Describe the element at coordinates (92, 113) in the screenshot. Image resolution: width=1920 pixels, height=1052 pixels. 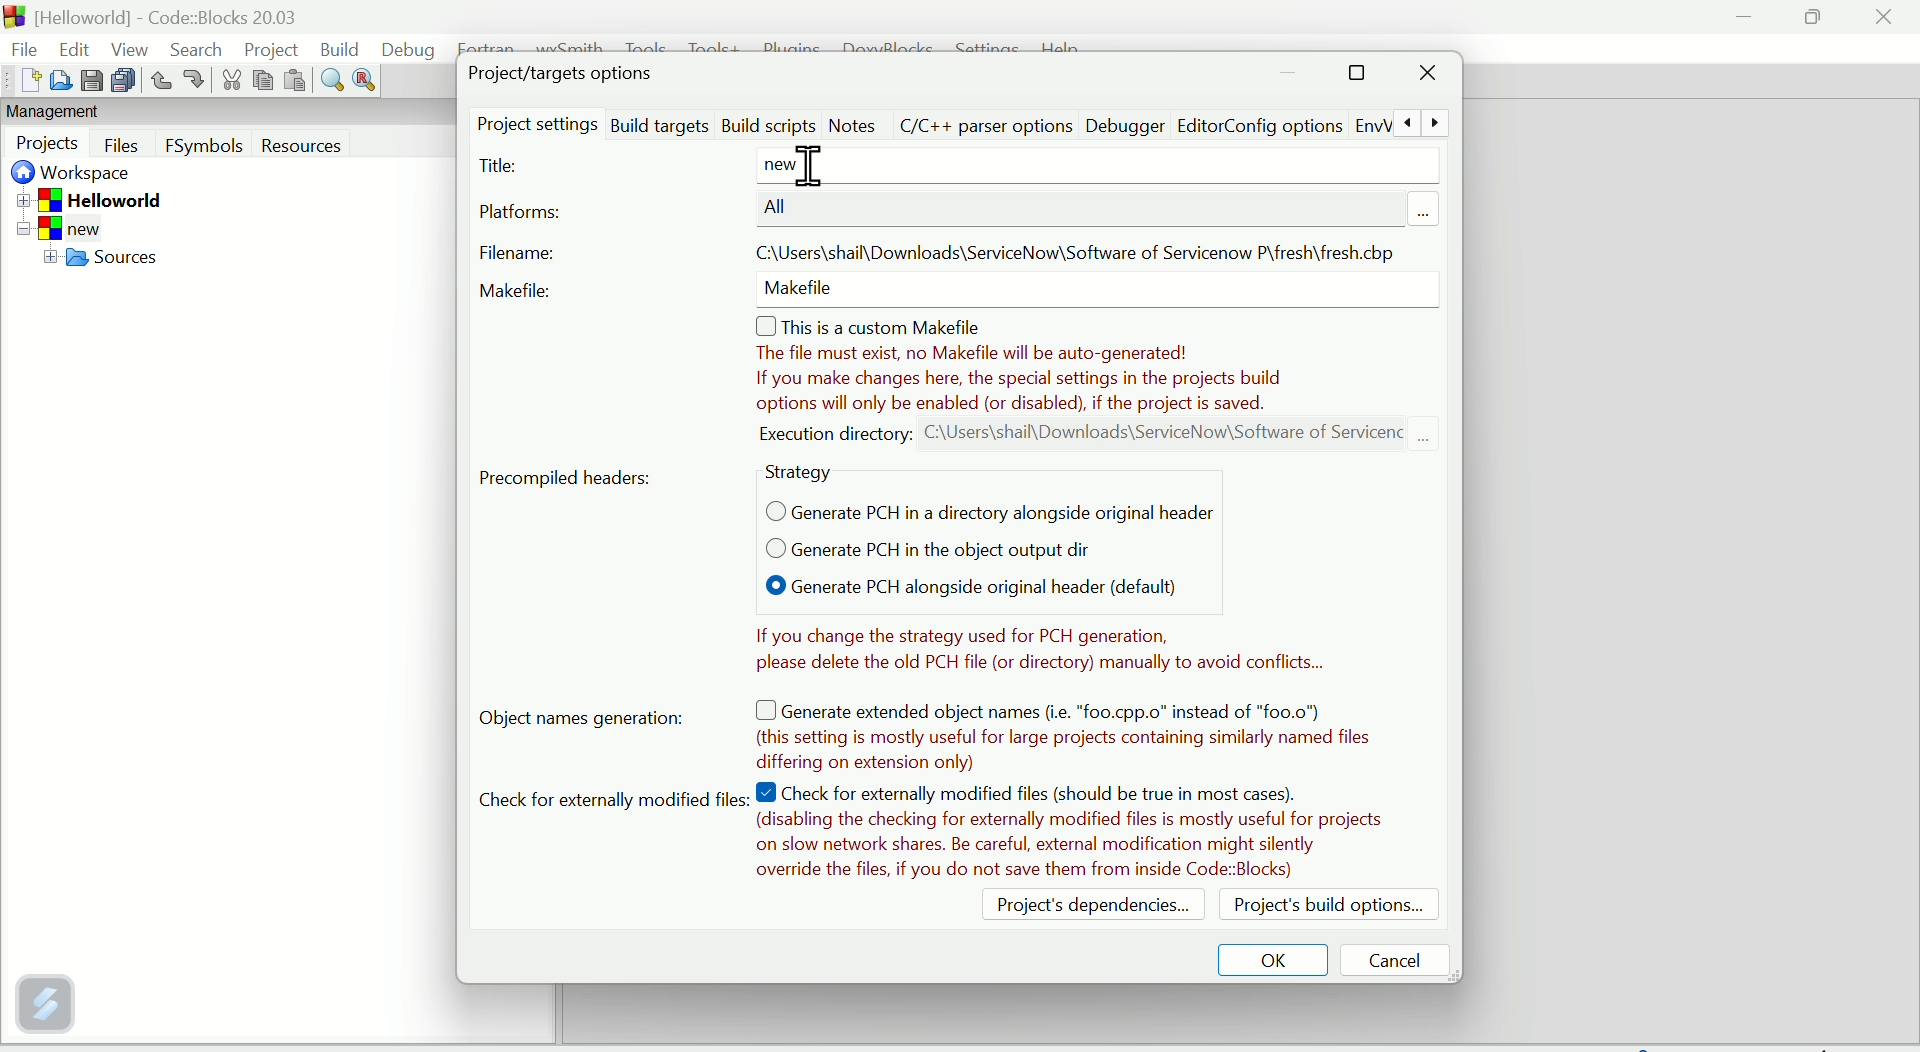
I see `Management` at that location.